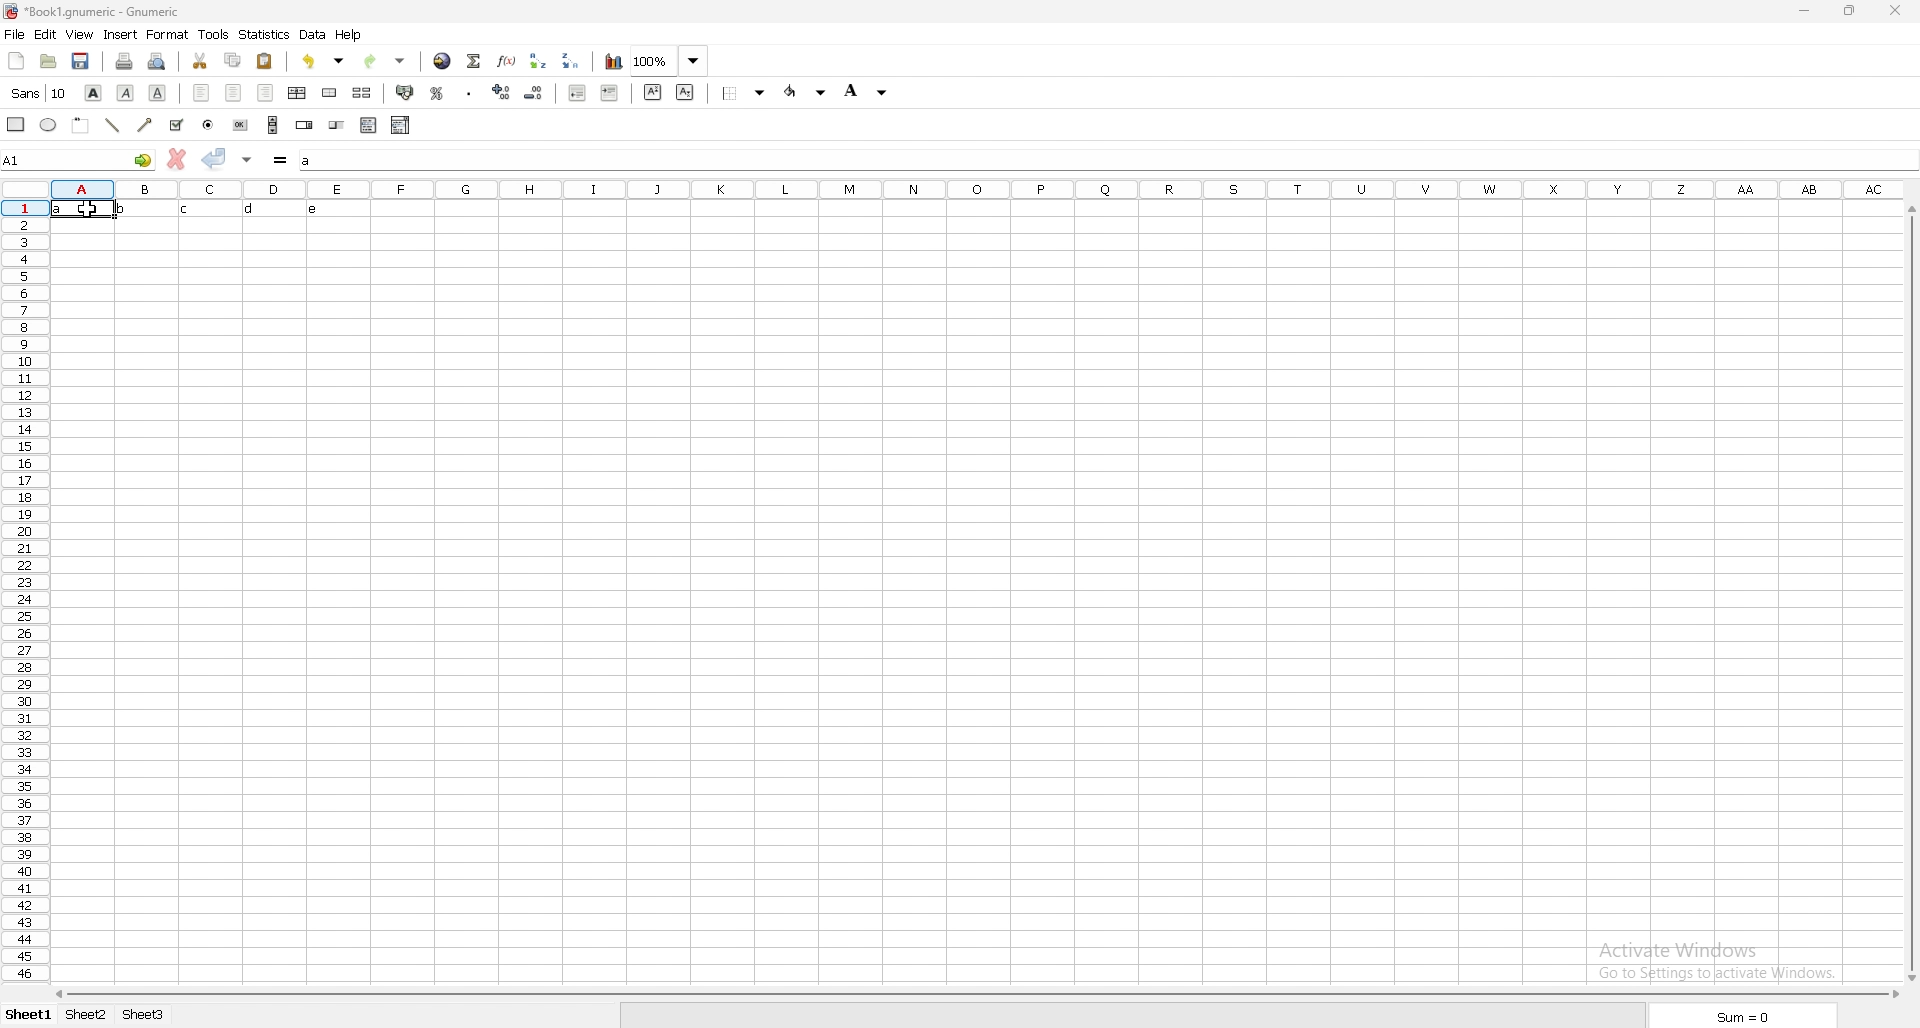 The height and width of the screenshot is (1028, 1920). I want to click on help, so click(351, 35).